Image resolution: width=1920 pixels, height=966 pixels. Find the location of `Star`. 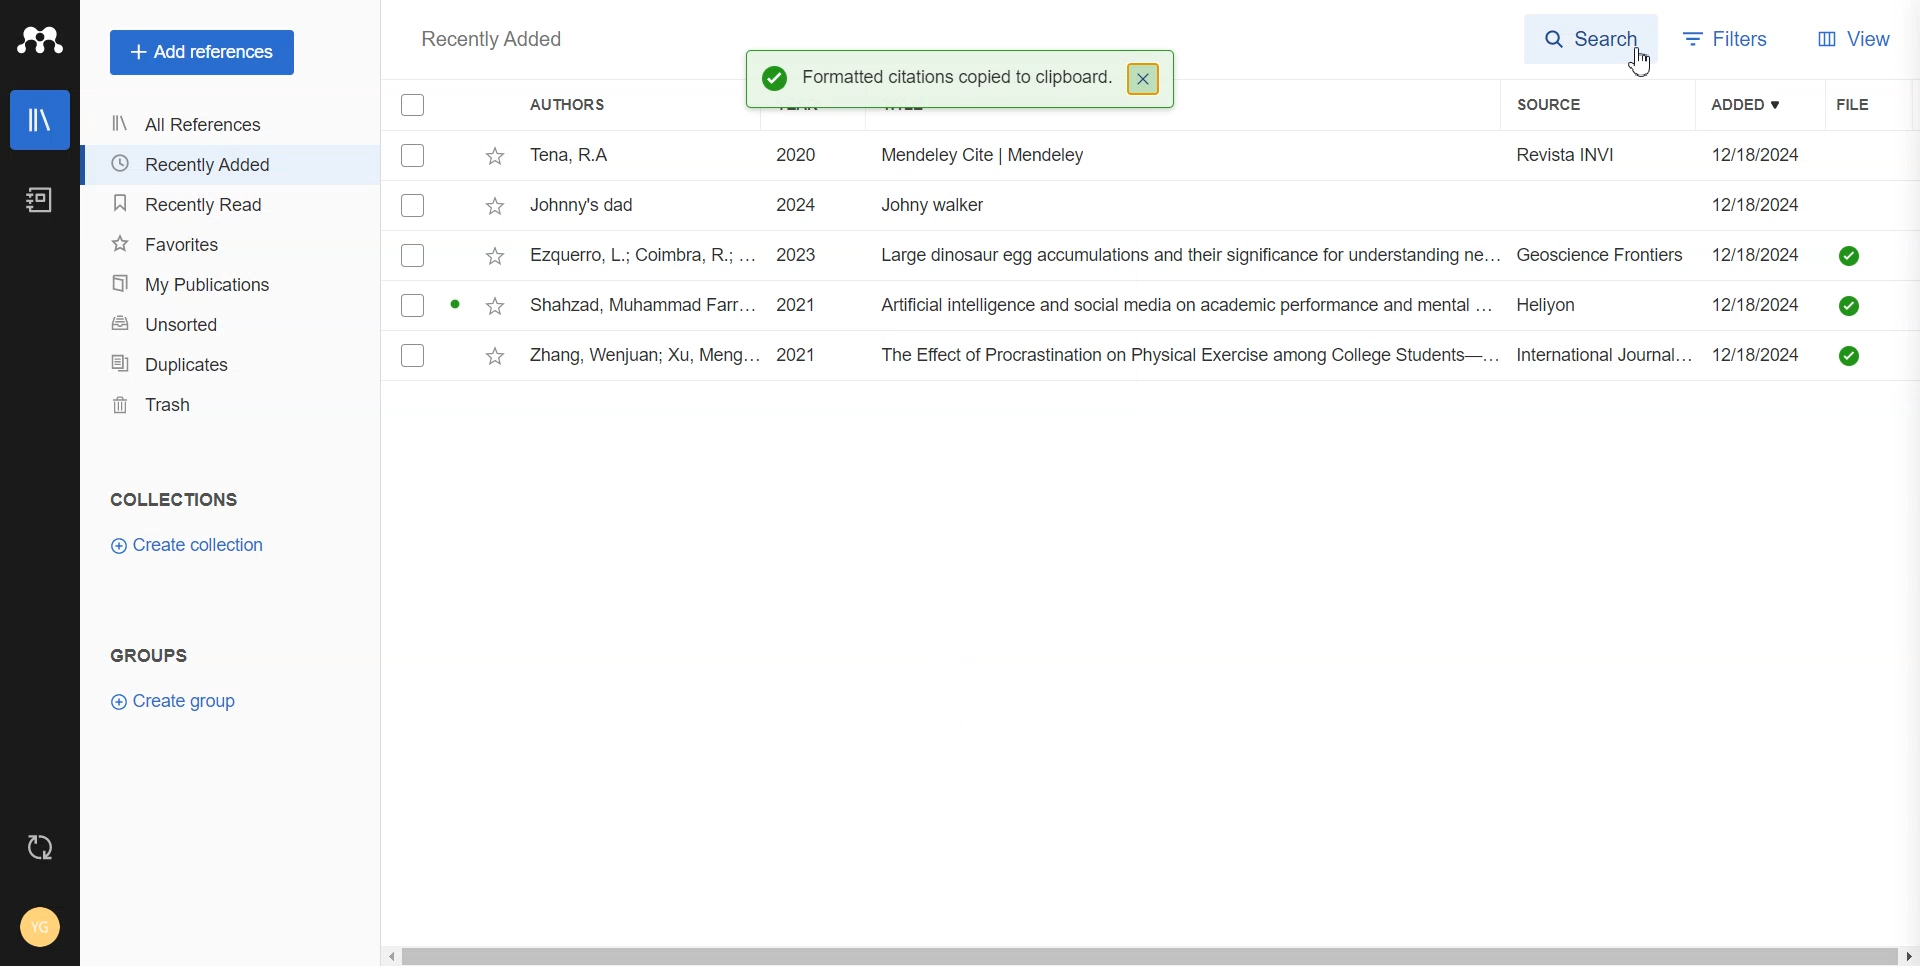

Star is located at coordinates (494, 304).